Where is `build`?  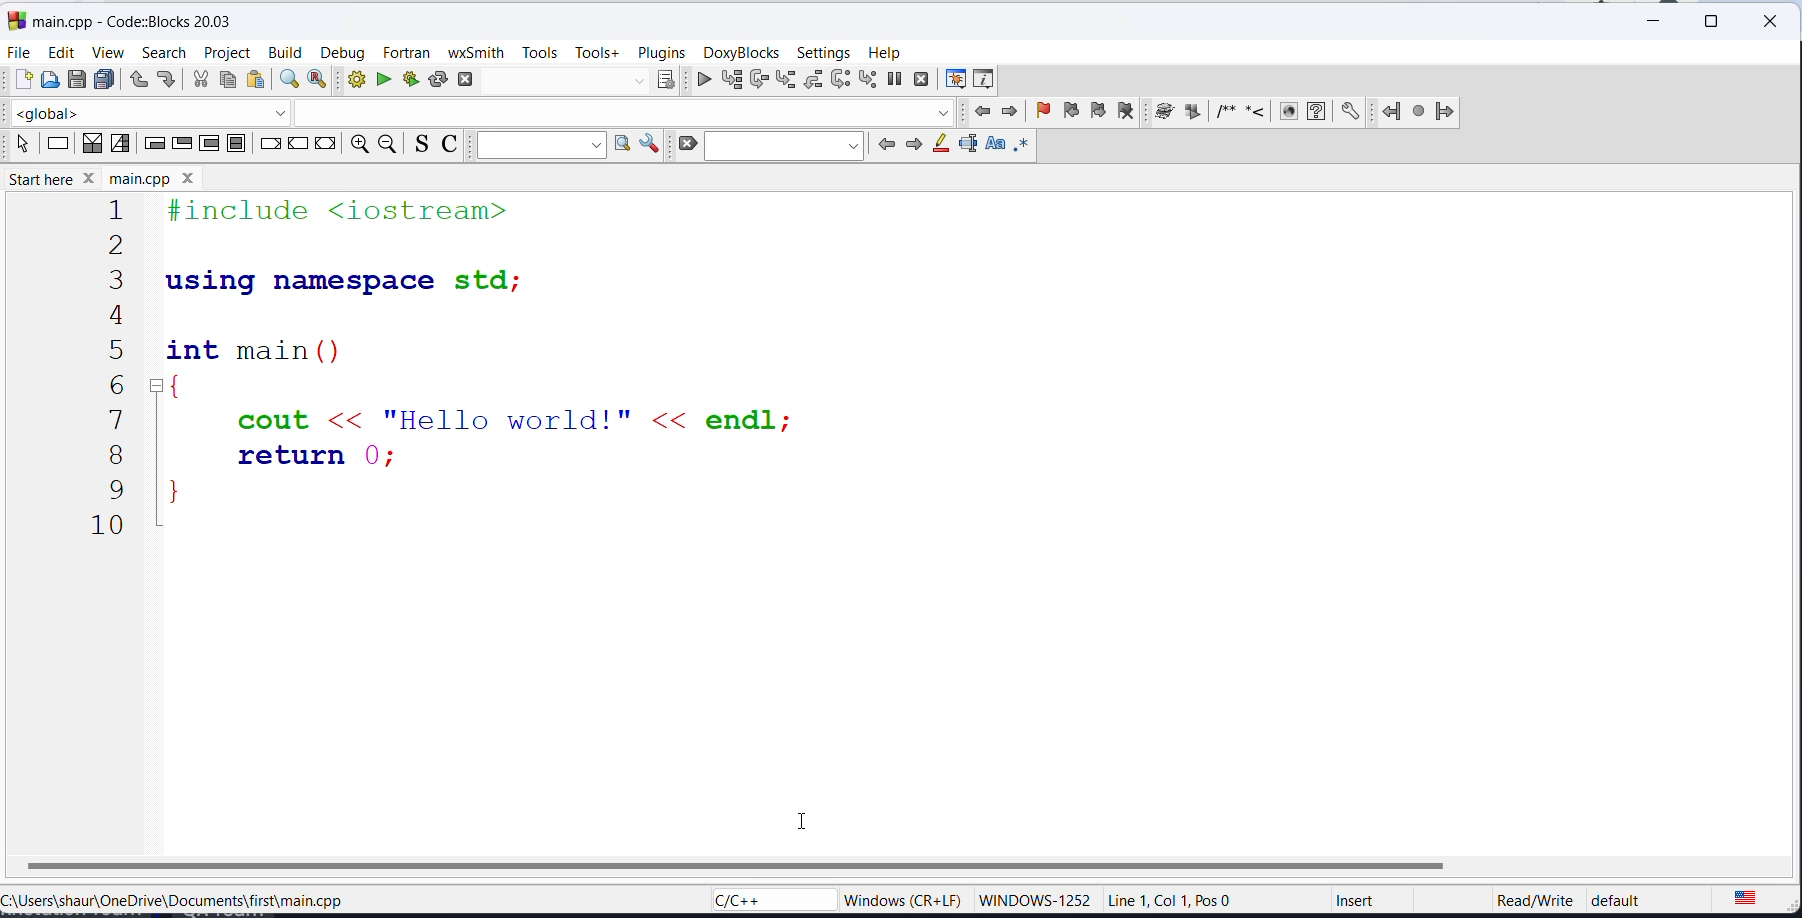
build is located at coordinates (282, 53).